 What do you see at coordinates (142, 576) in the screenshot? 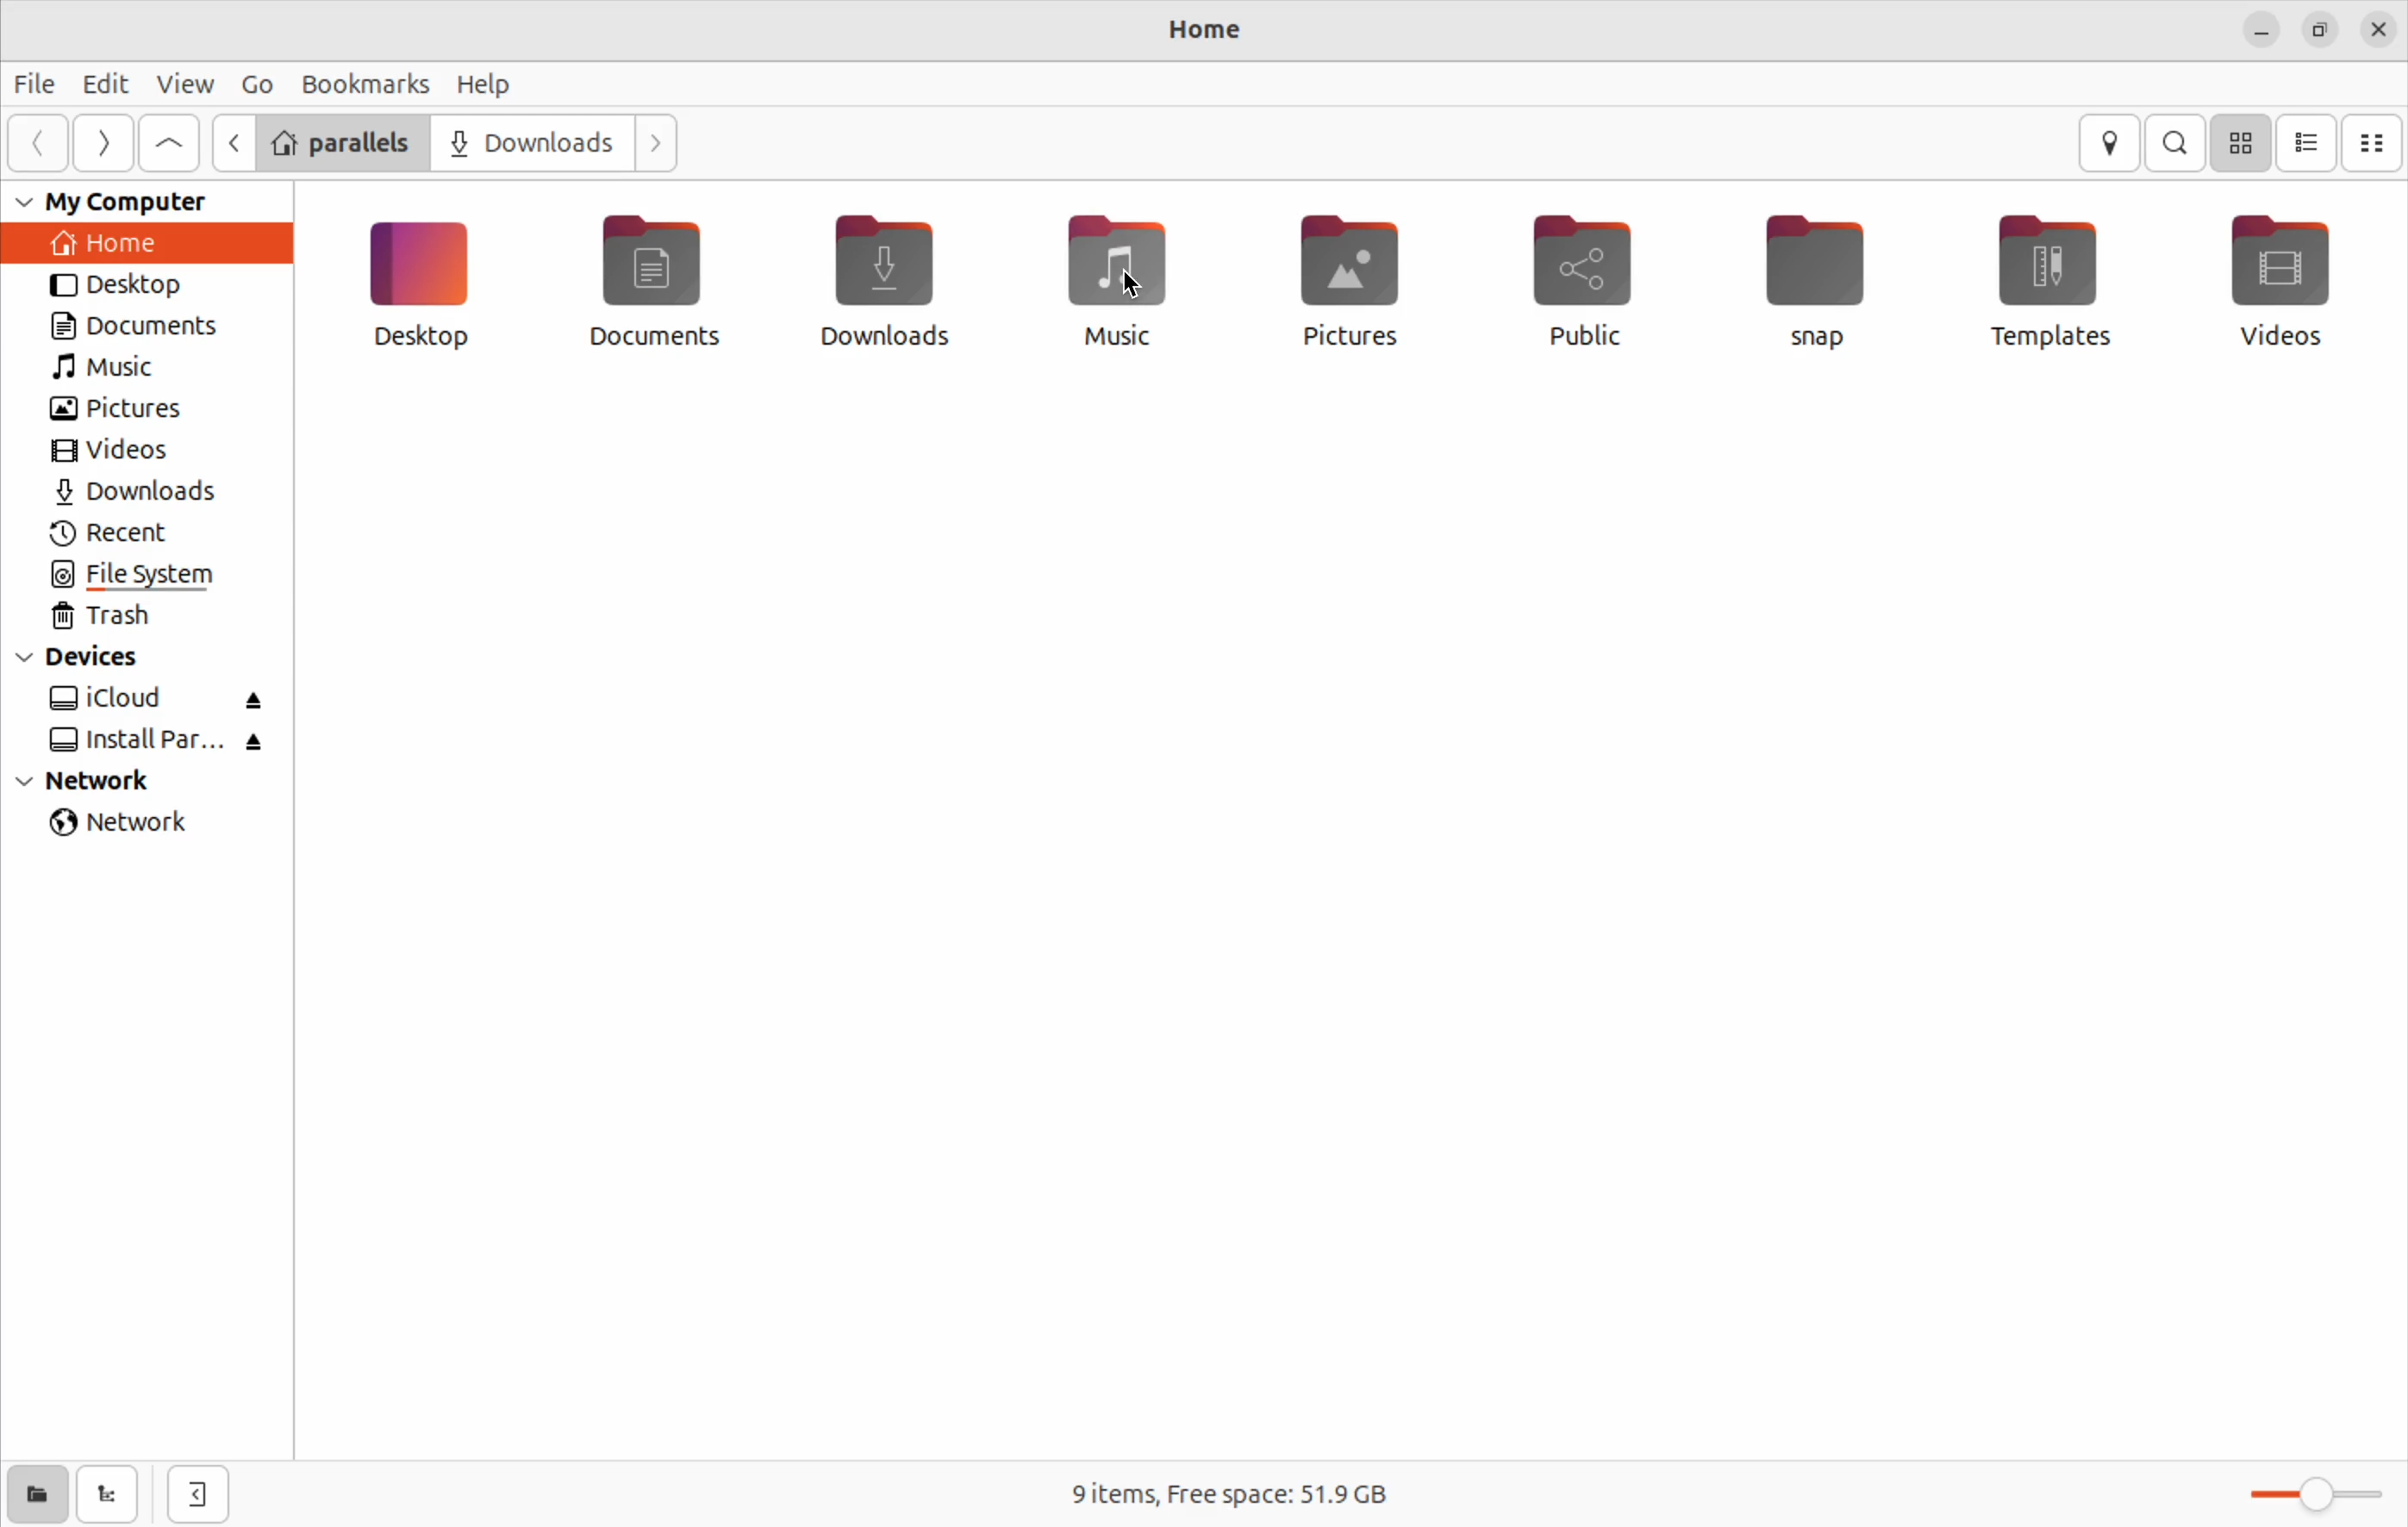
I see `file system` at bounding box center [142, 576].